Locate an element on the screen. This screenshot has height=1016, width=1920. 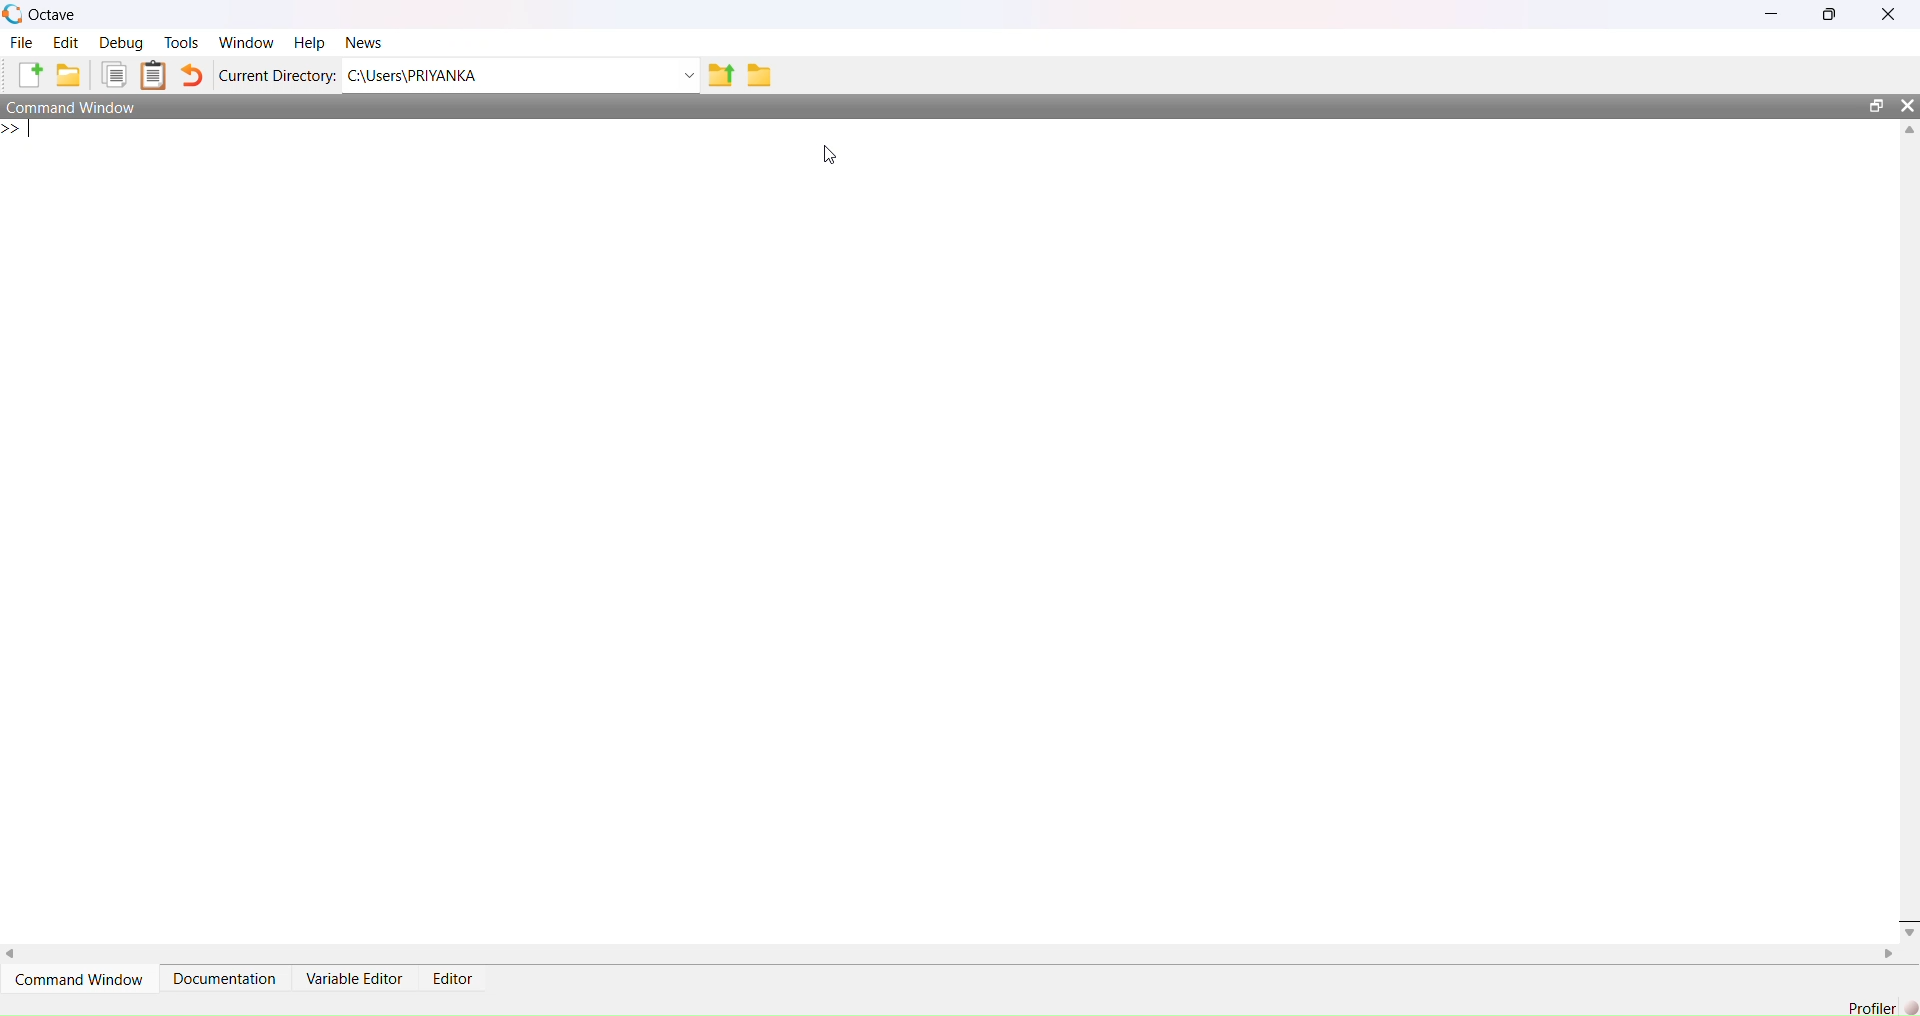
C:\Users\Priyanka is located at coordinates (521, 74).